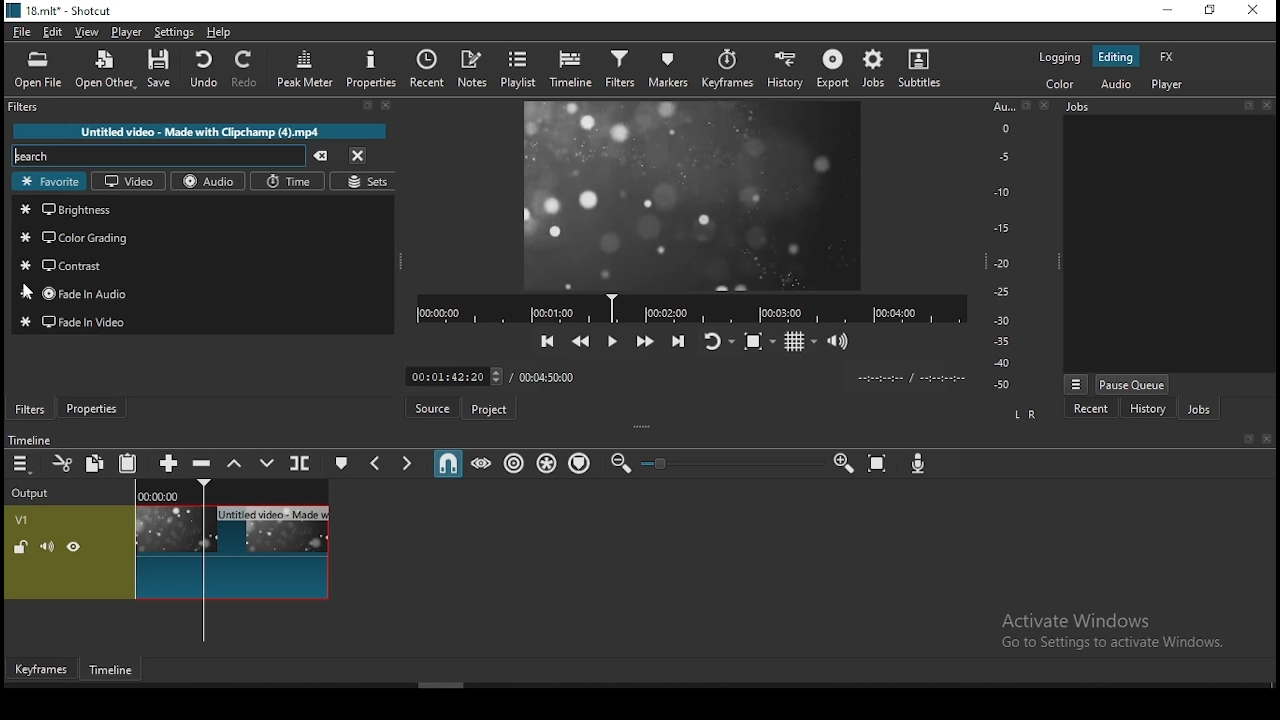 This screenshot has width=1280, height=720. What do you see at coordinates (235, 462) in the screenshot?
I see `lift` at bounding box center [235, 462].